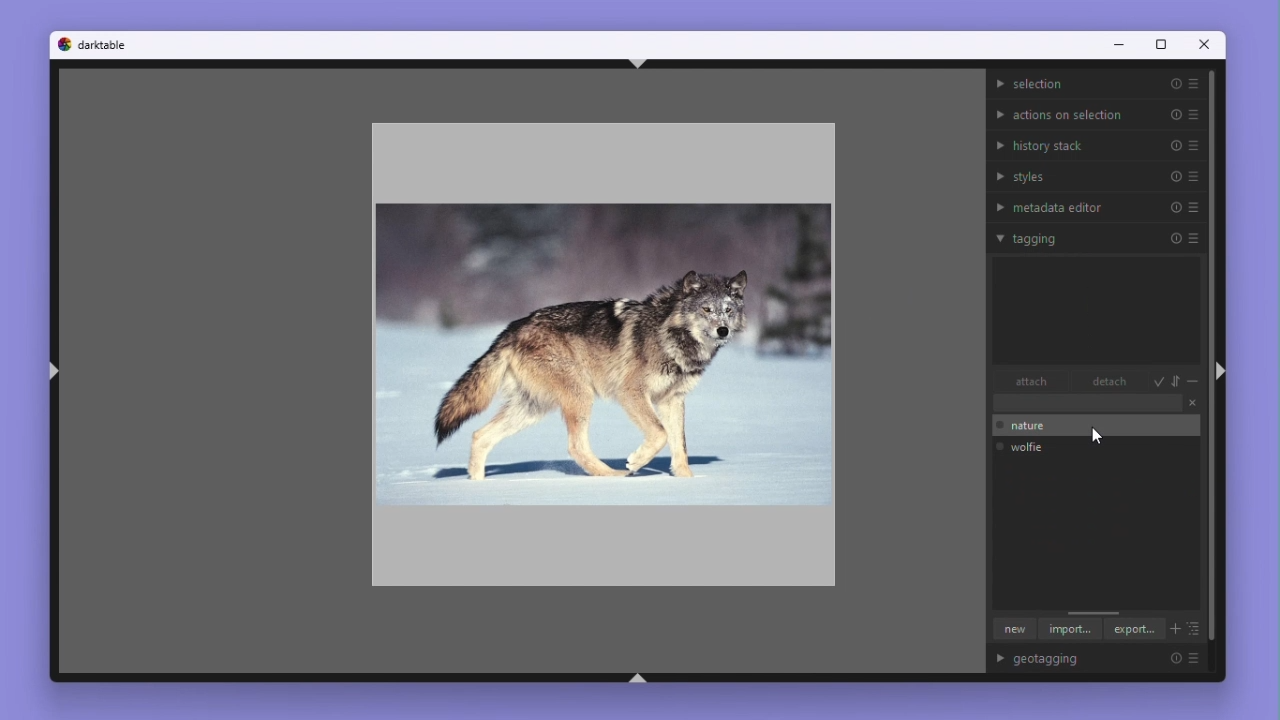 Image resolution: width=1280 pixels, height=720 pixels. What do you see at coordinates (998, 426) in the screenshot?
I see `checkbox` at bounding box center [998, 426].